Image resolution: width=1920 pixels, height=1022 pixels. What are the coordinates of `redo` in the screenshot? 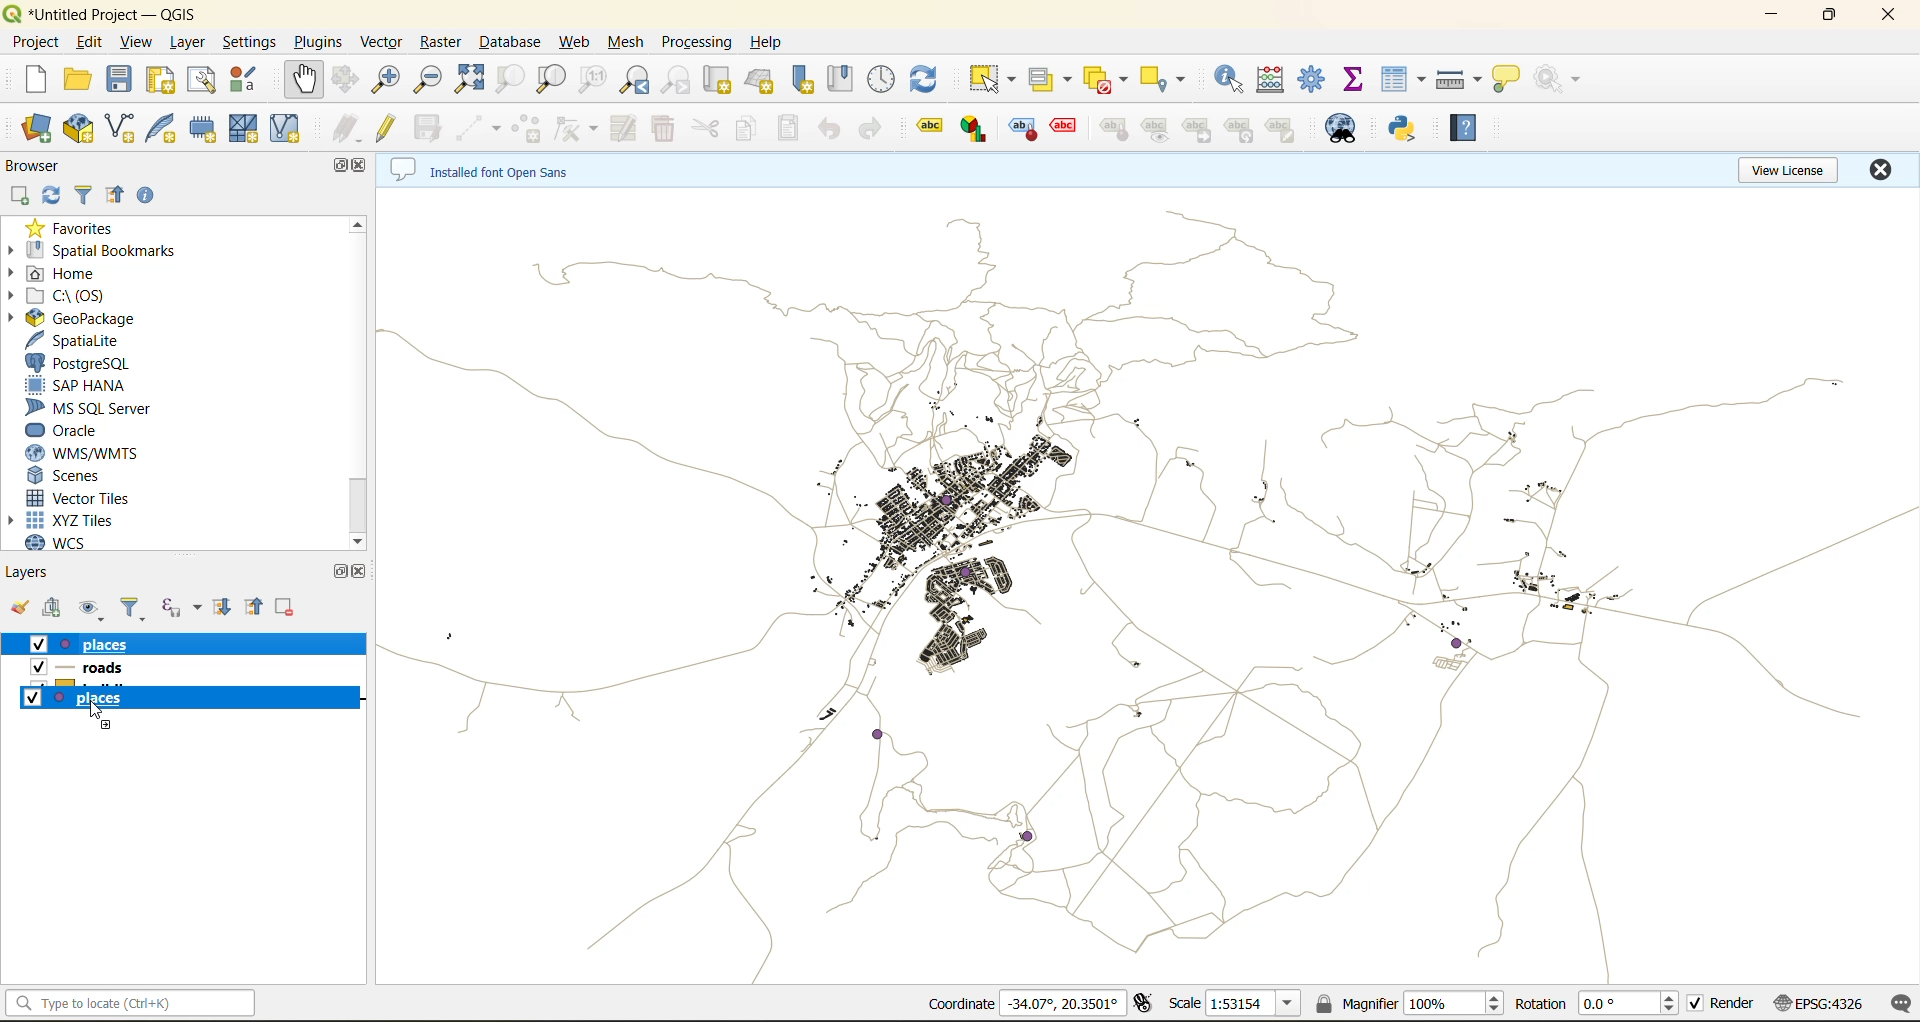 It's located at (875, 130).